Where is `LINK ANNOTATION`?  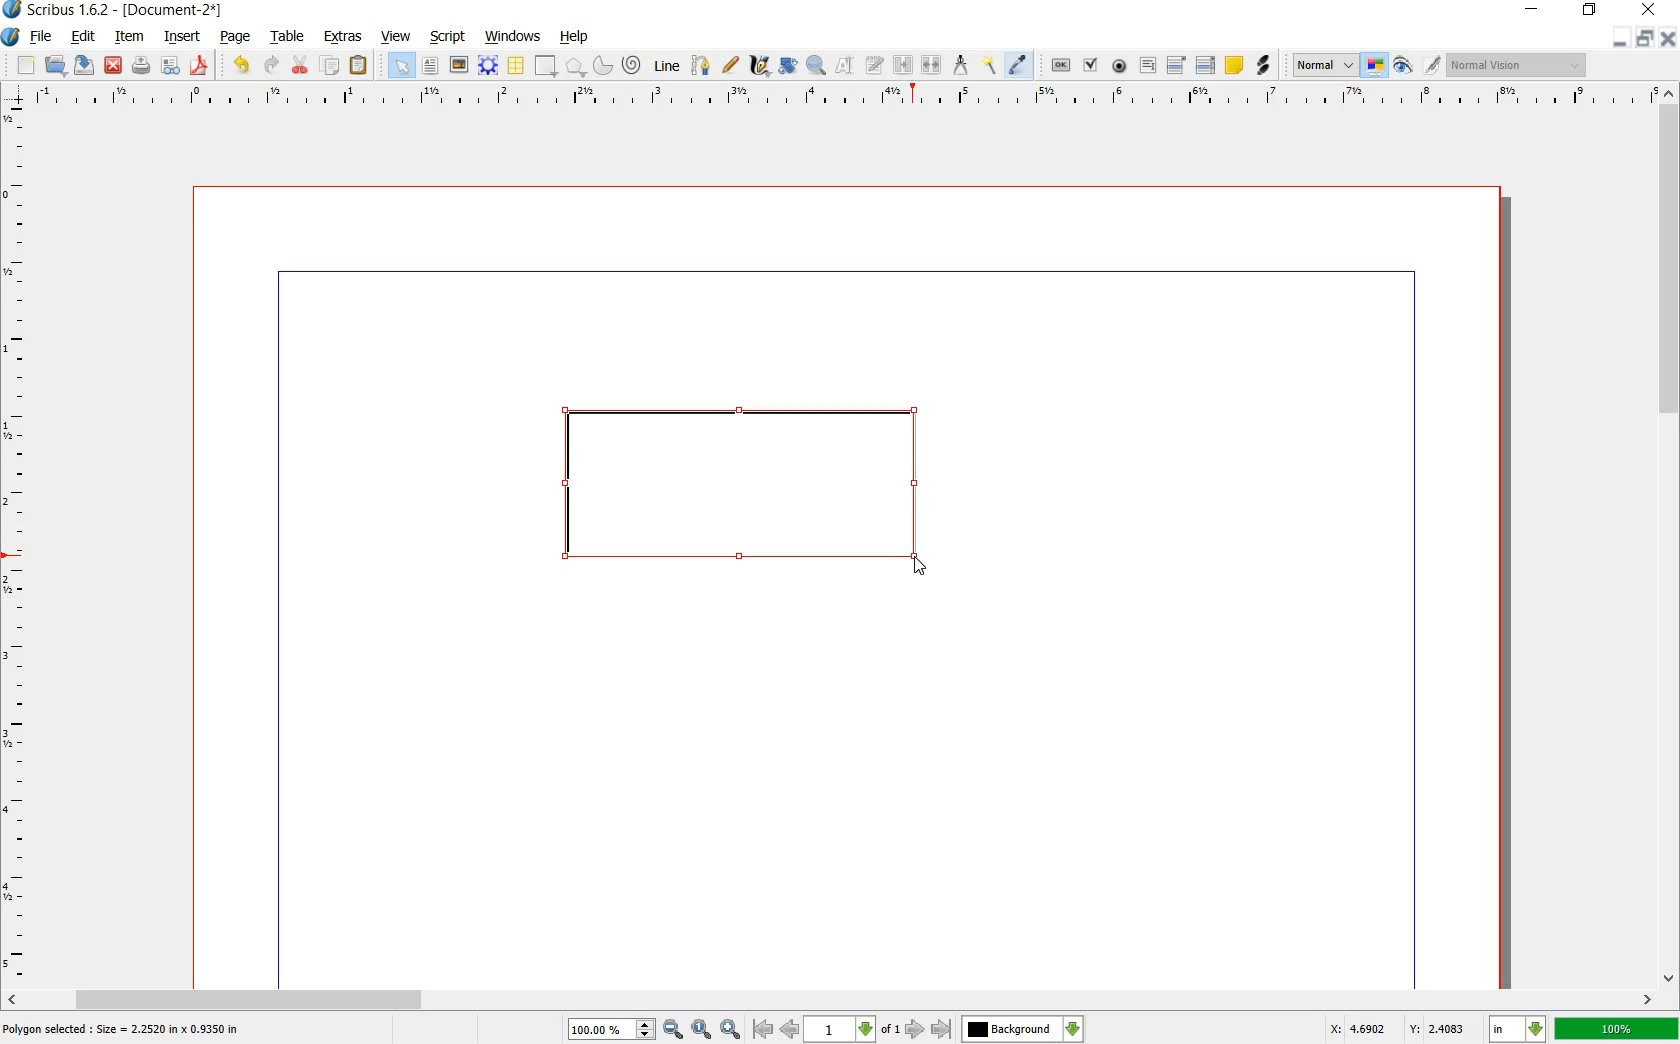
LINK ANNOTATION is located at coordinates (1264, 66).